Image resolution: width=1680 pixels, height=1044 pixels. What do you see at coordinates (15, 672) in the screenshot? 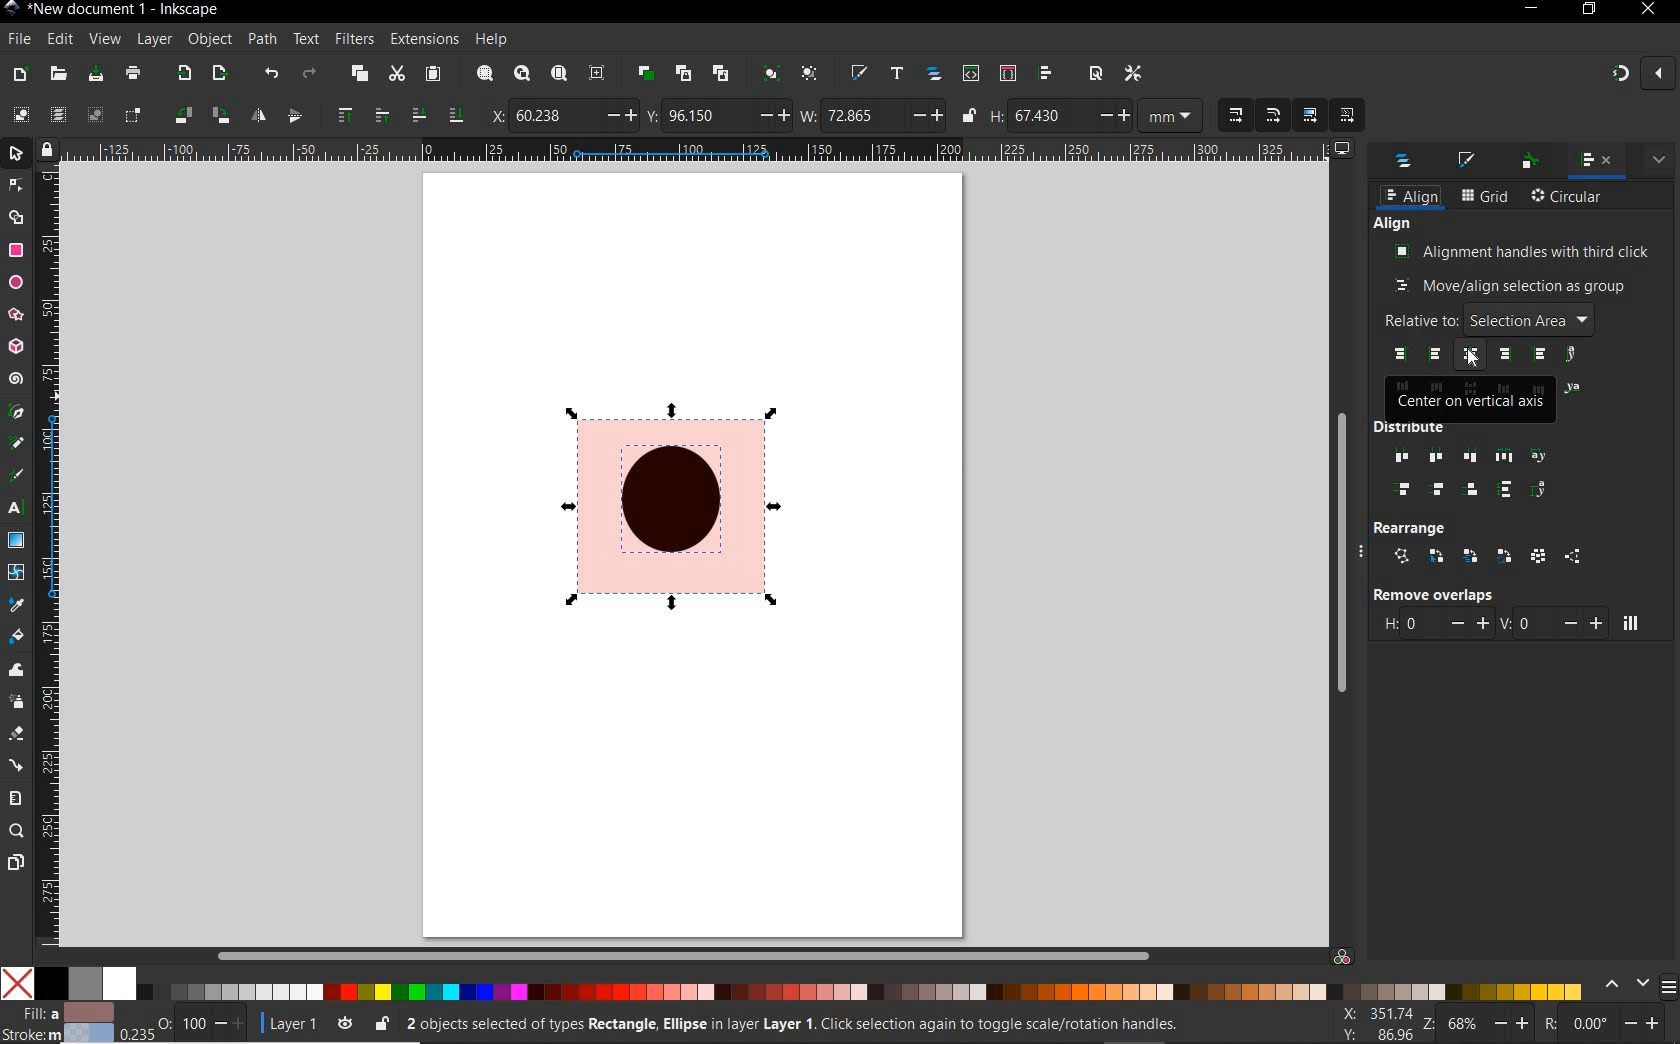
I see `tweak tool` at bounding box center [15, 672].